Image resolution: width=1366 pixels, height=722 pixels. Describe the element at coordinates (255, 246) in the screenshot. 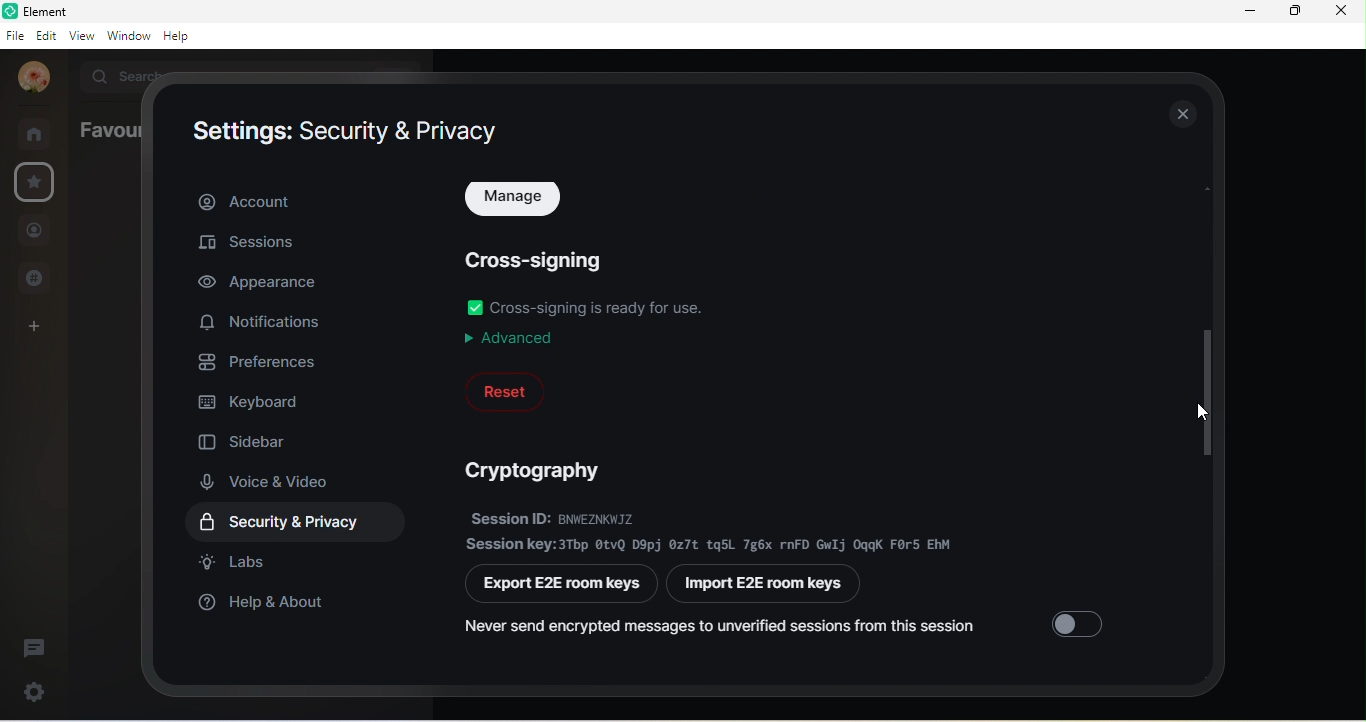

I see `sessions` at that location.